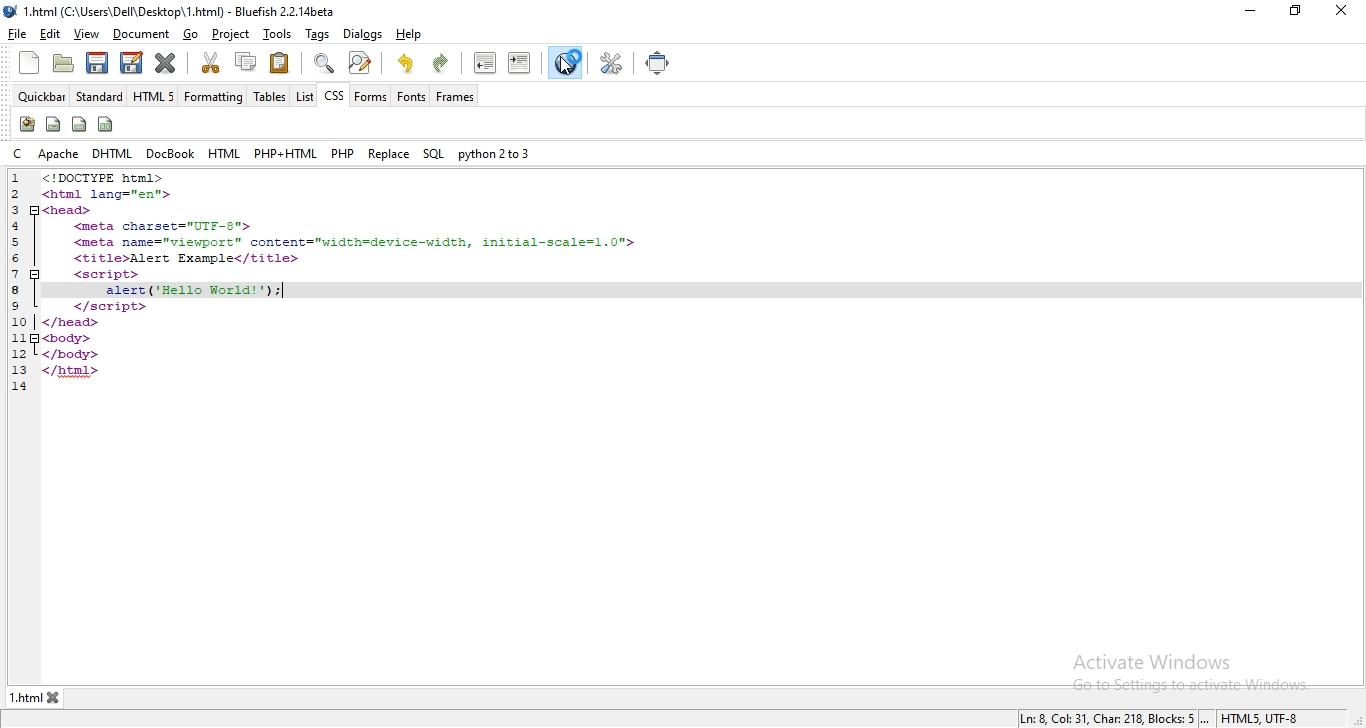  Describe the element at coordinates (57, 152) in the screenshot. I see `apache` at that location.